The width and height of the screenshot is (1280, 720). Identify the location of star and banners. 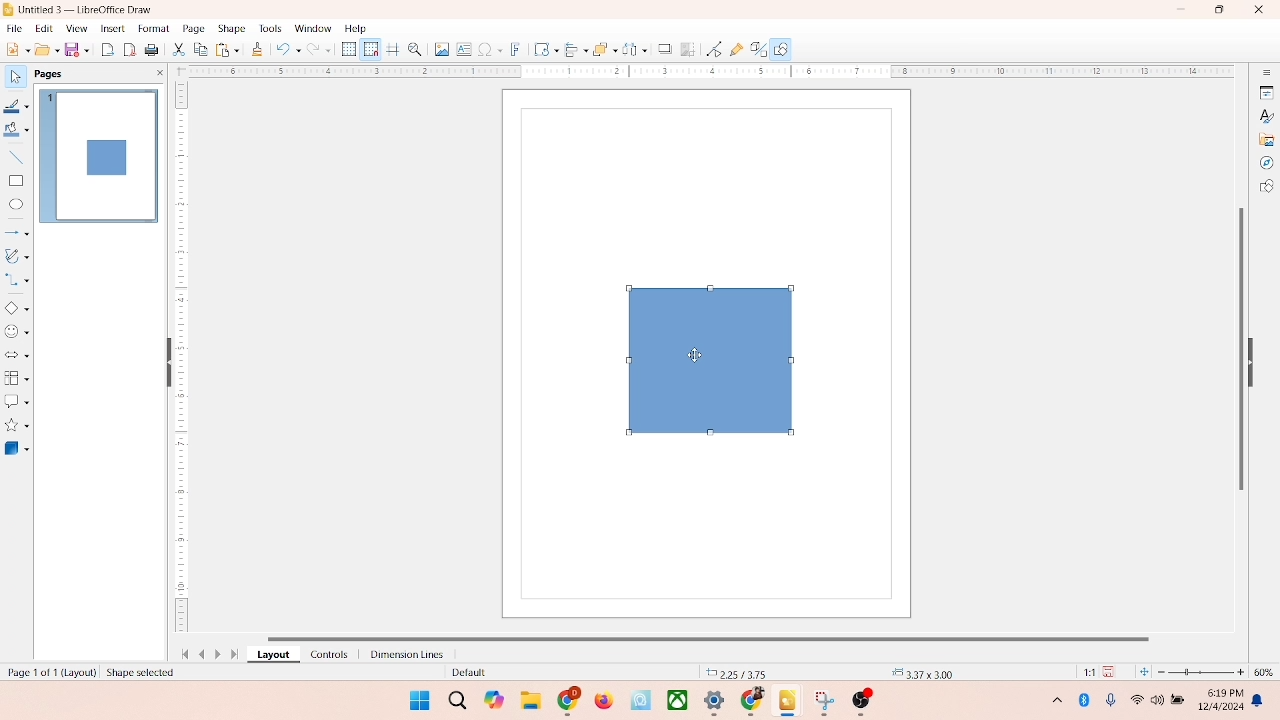
(19, 425).